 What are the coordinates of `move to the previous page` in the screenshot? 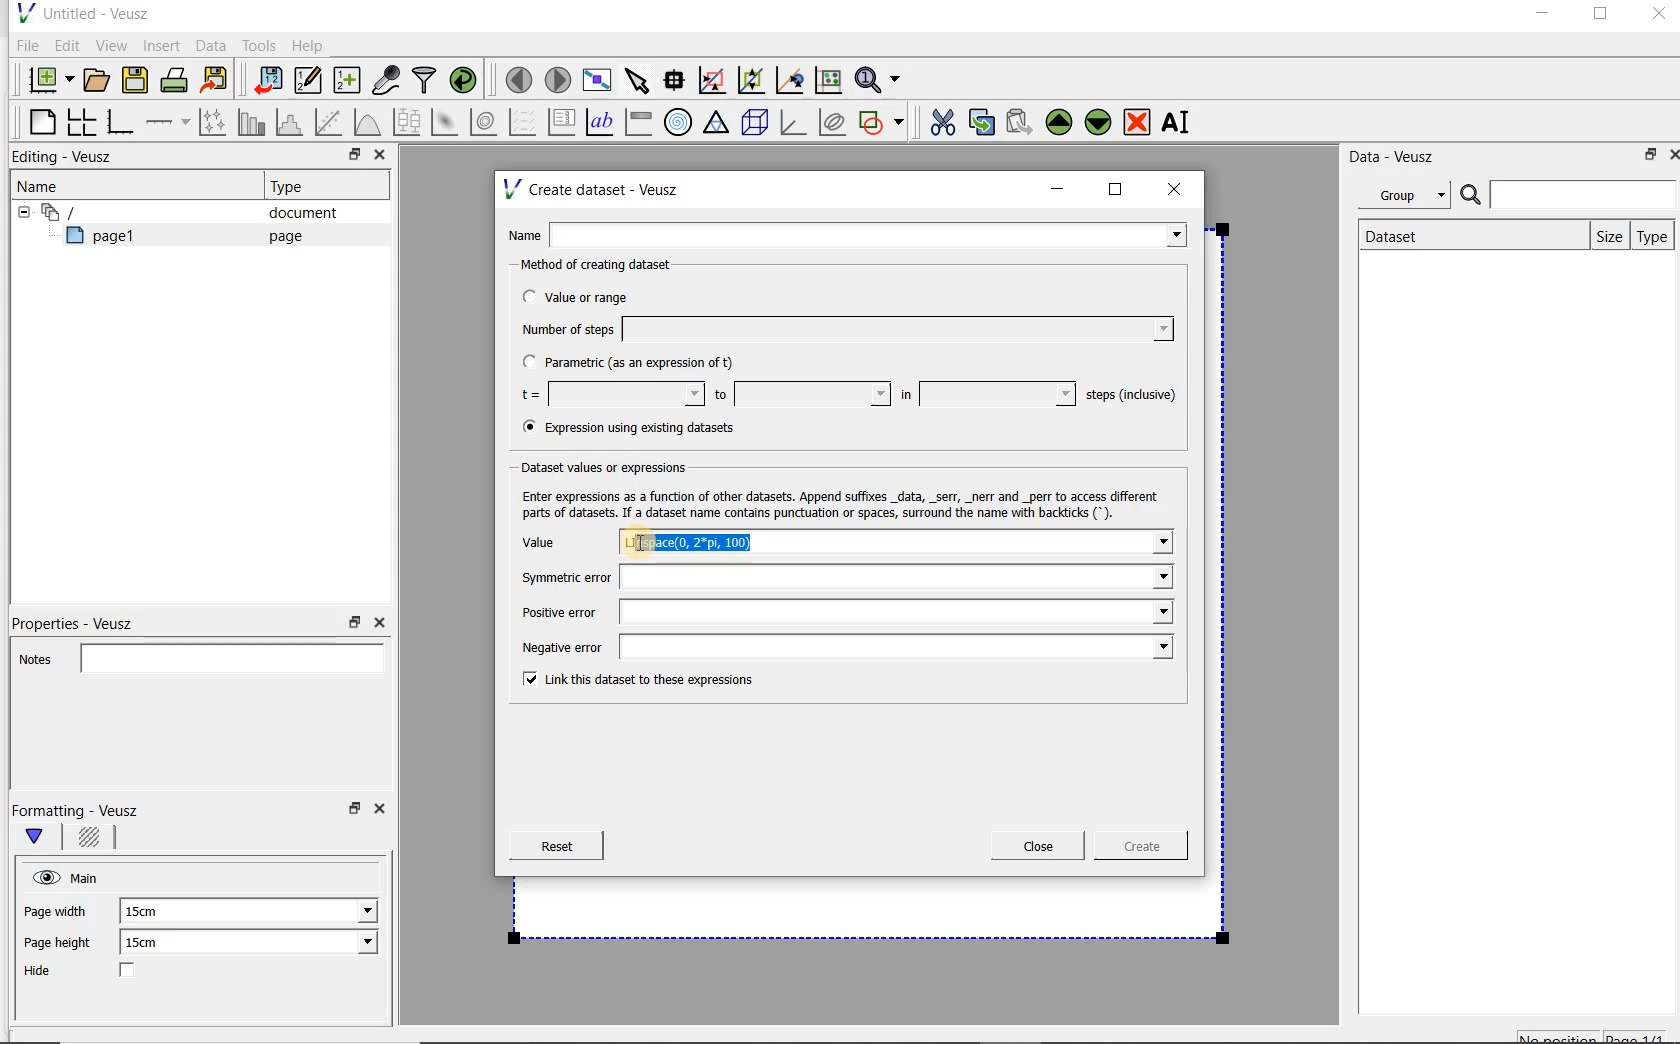 It's located at (520, 77).